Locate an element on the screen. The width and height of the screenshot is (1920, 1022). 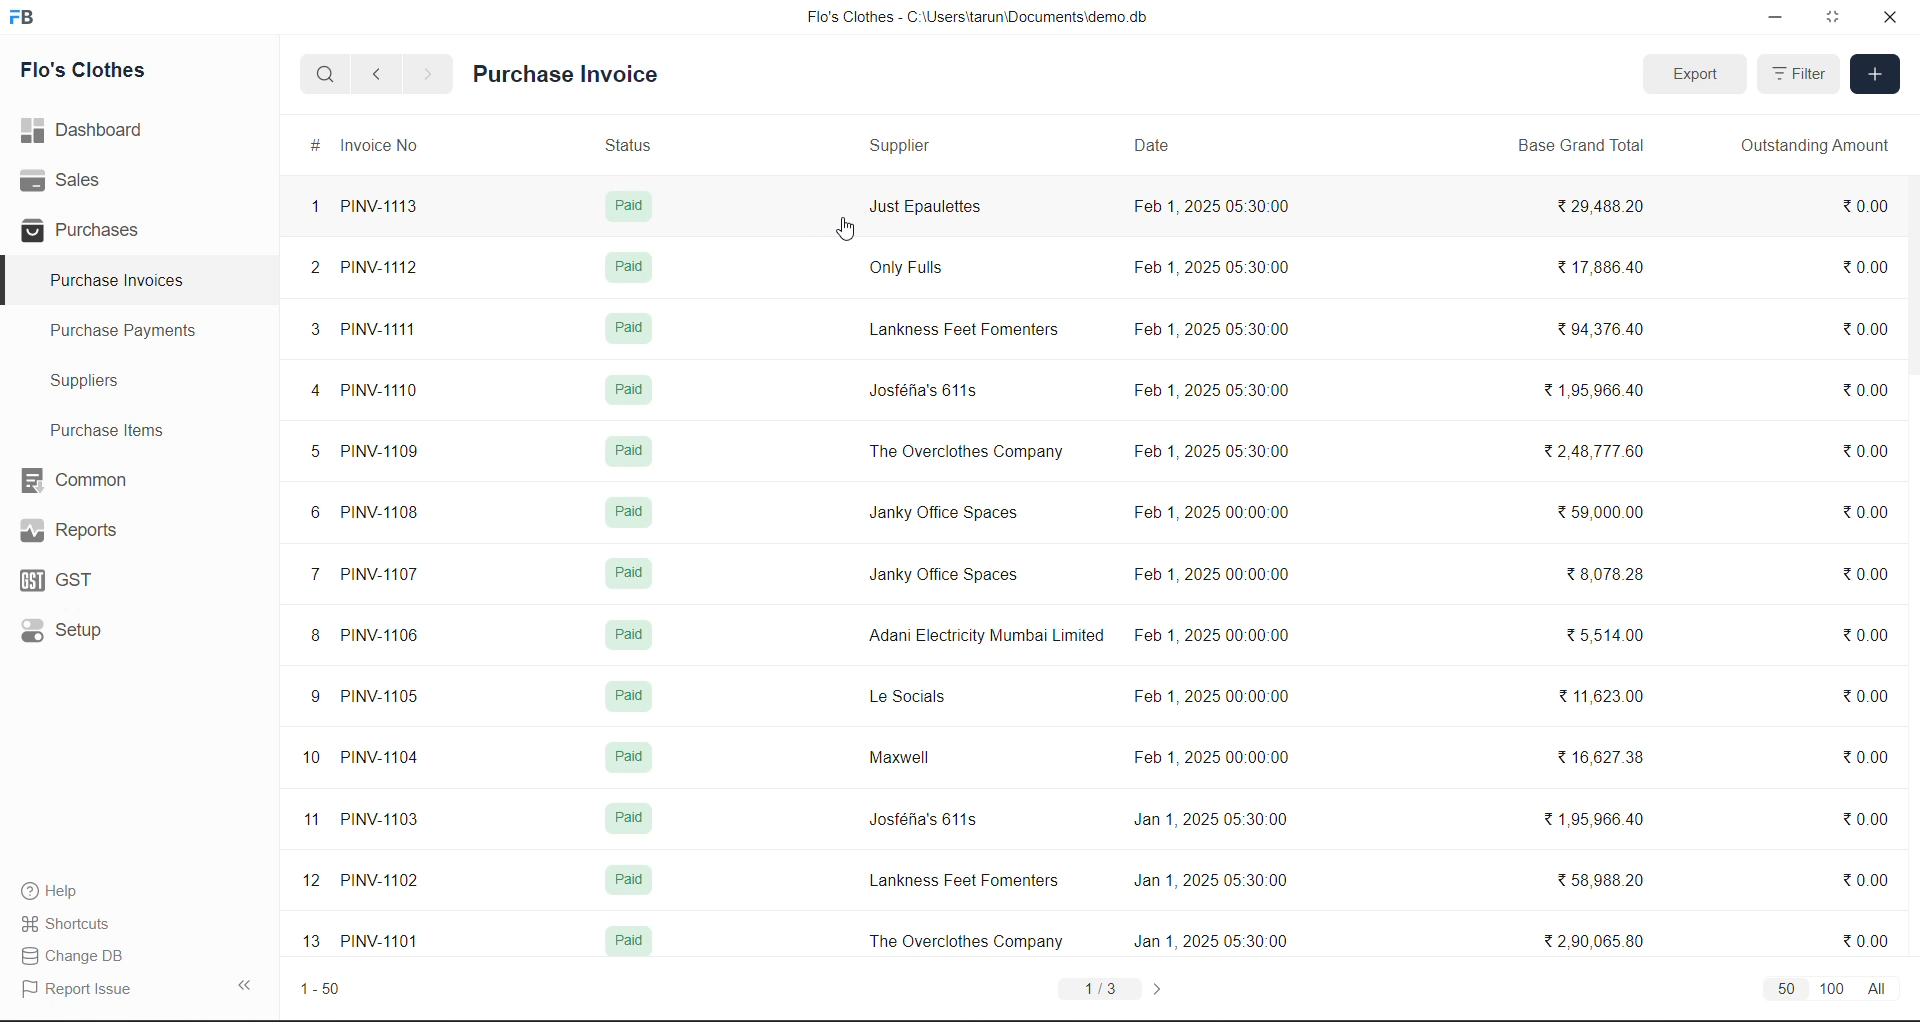
Adani Electricity Mumbai Limited is located at coordinates (981, 640).